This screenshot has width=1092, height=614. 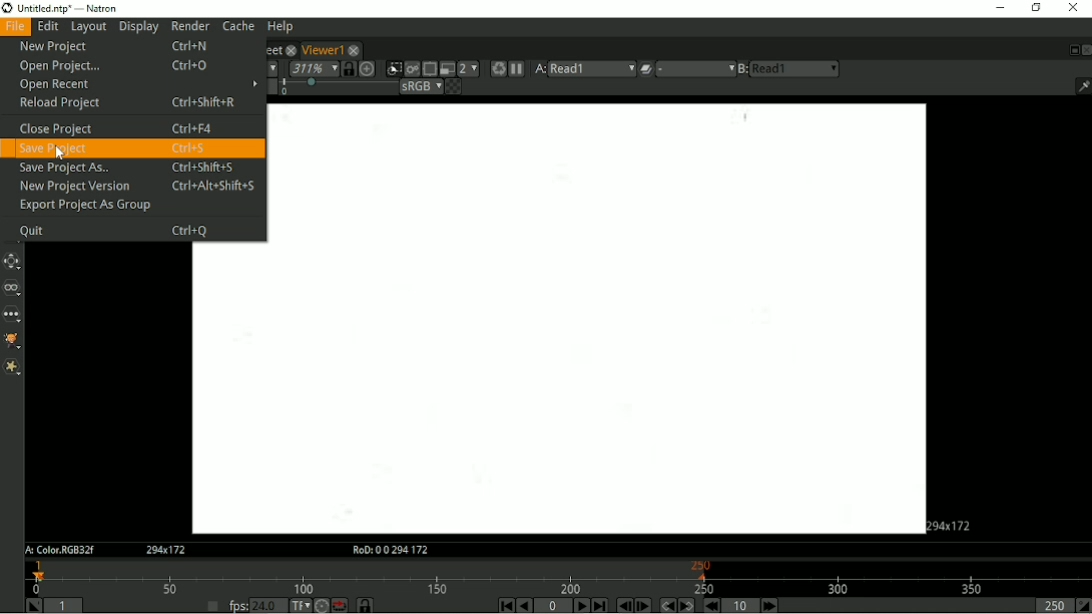 I want to click on logo, so click(x=7, y=8).